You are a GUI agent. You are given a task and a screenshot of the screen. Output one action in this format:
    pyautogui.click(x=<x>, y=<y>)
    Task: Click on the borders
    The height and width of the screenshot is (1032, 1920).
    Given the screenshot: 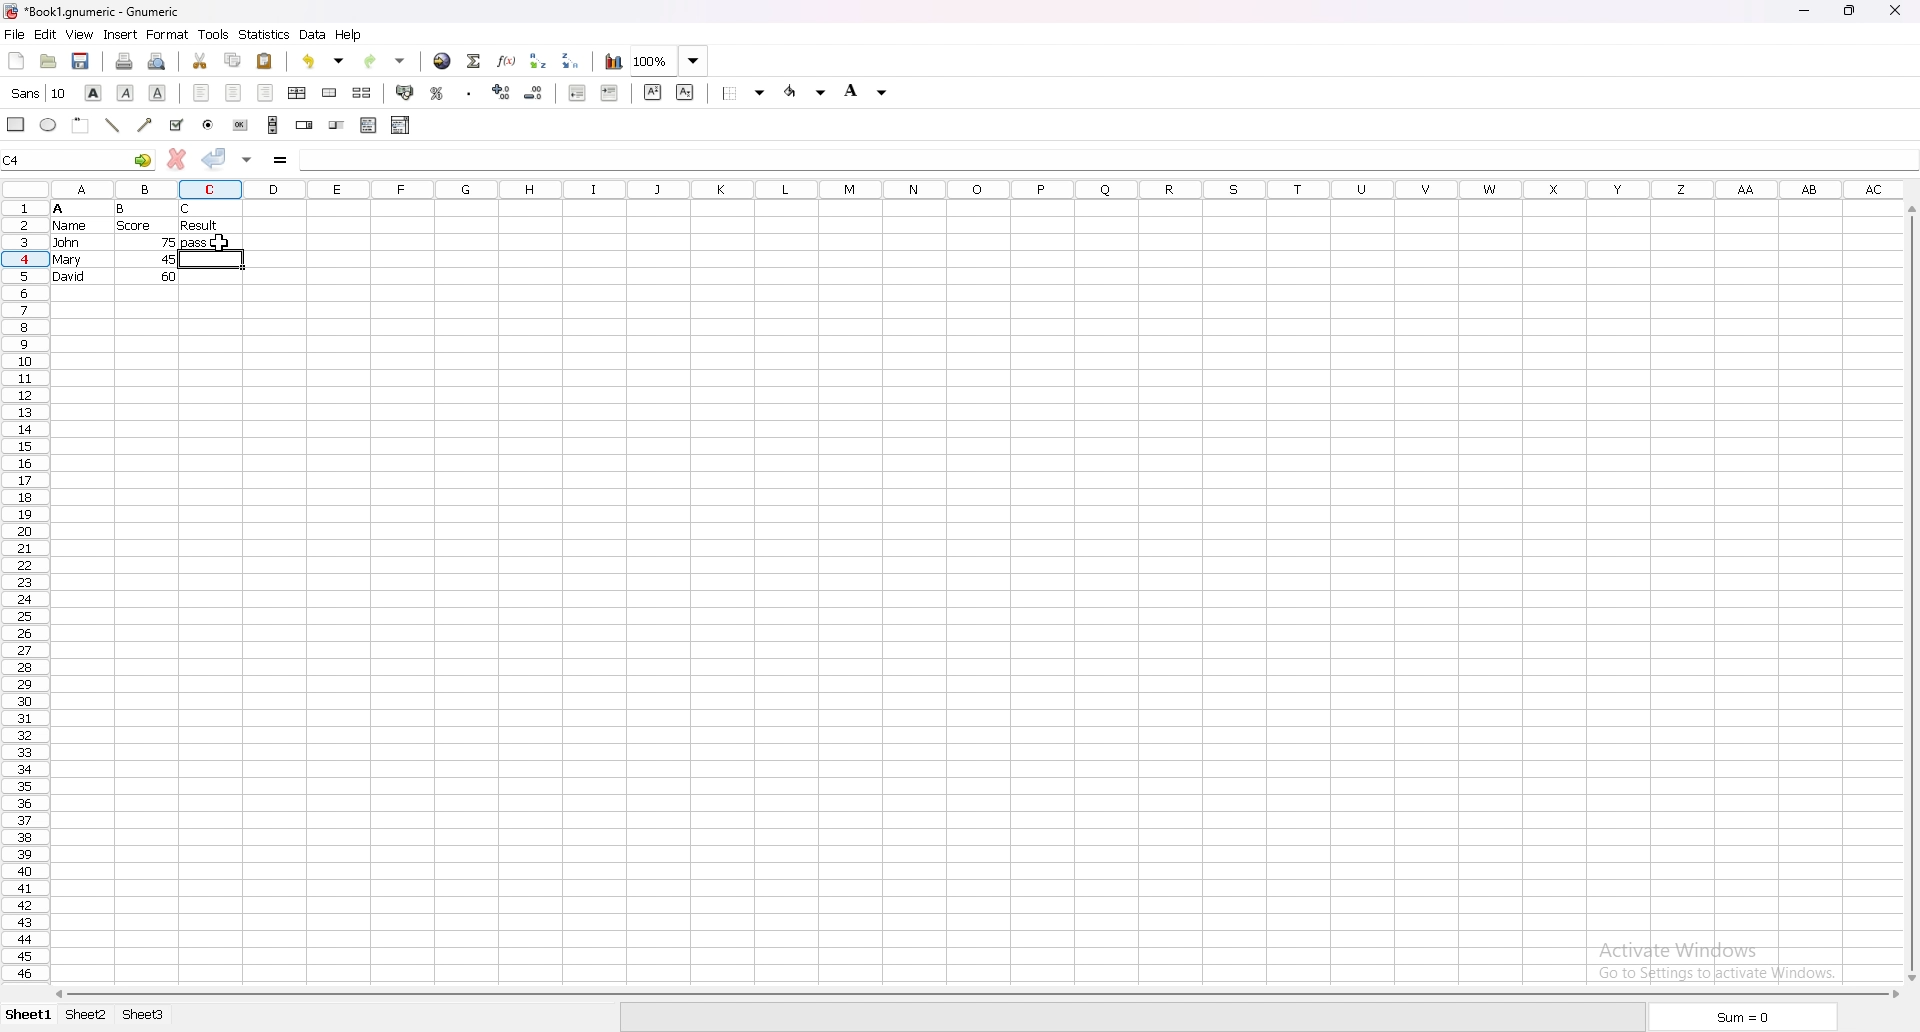 What is the action you would take?
    pyautogui.click(x=743, y=92)
    